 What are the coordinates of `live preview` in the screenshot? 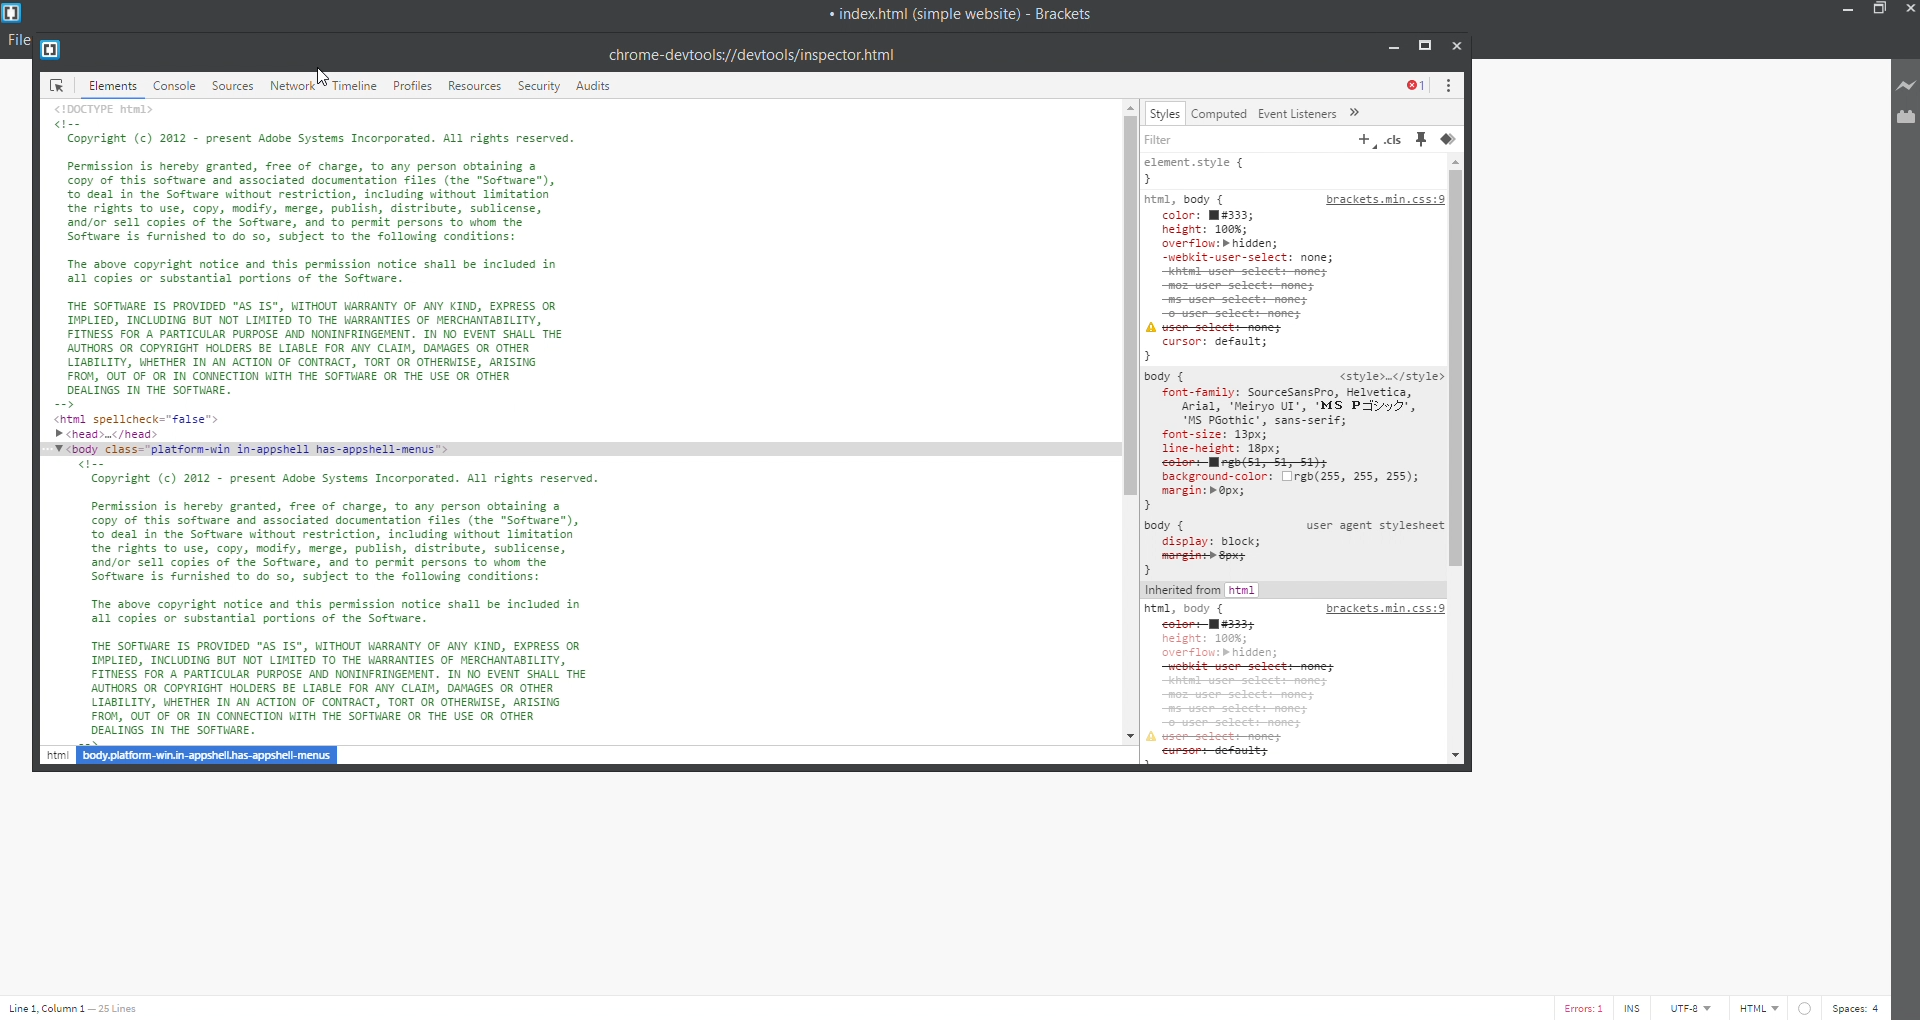 It's located at (1904, 86).